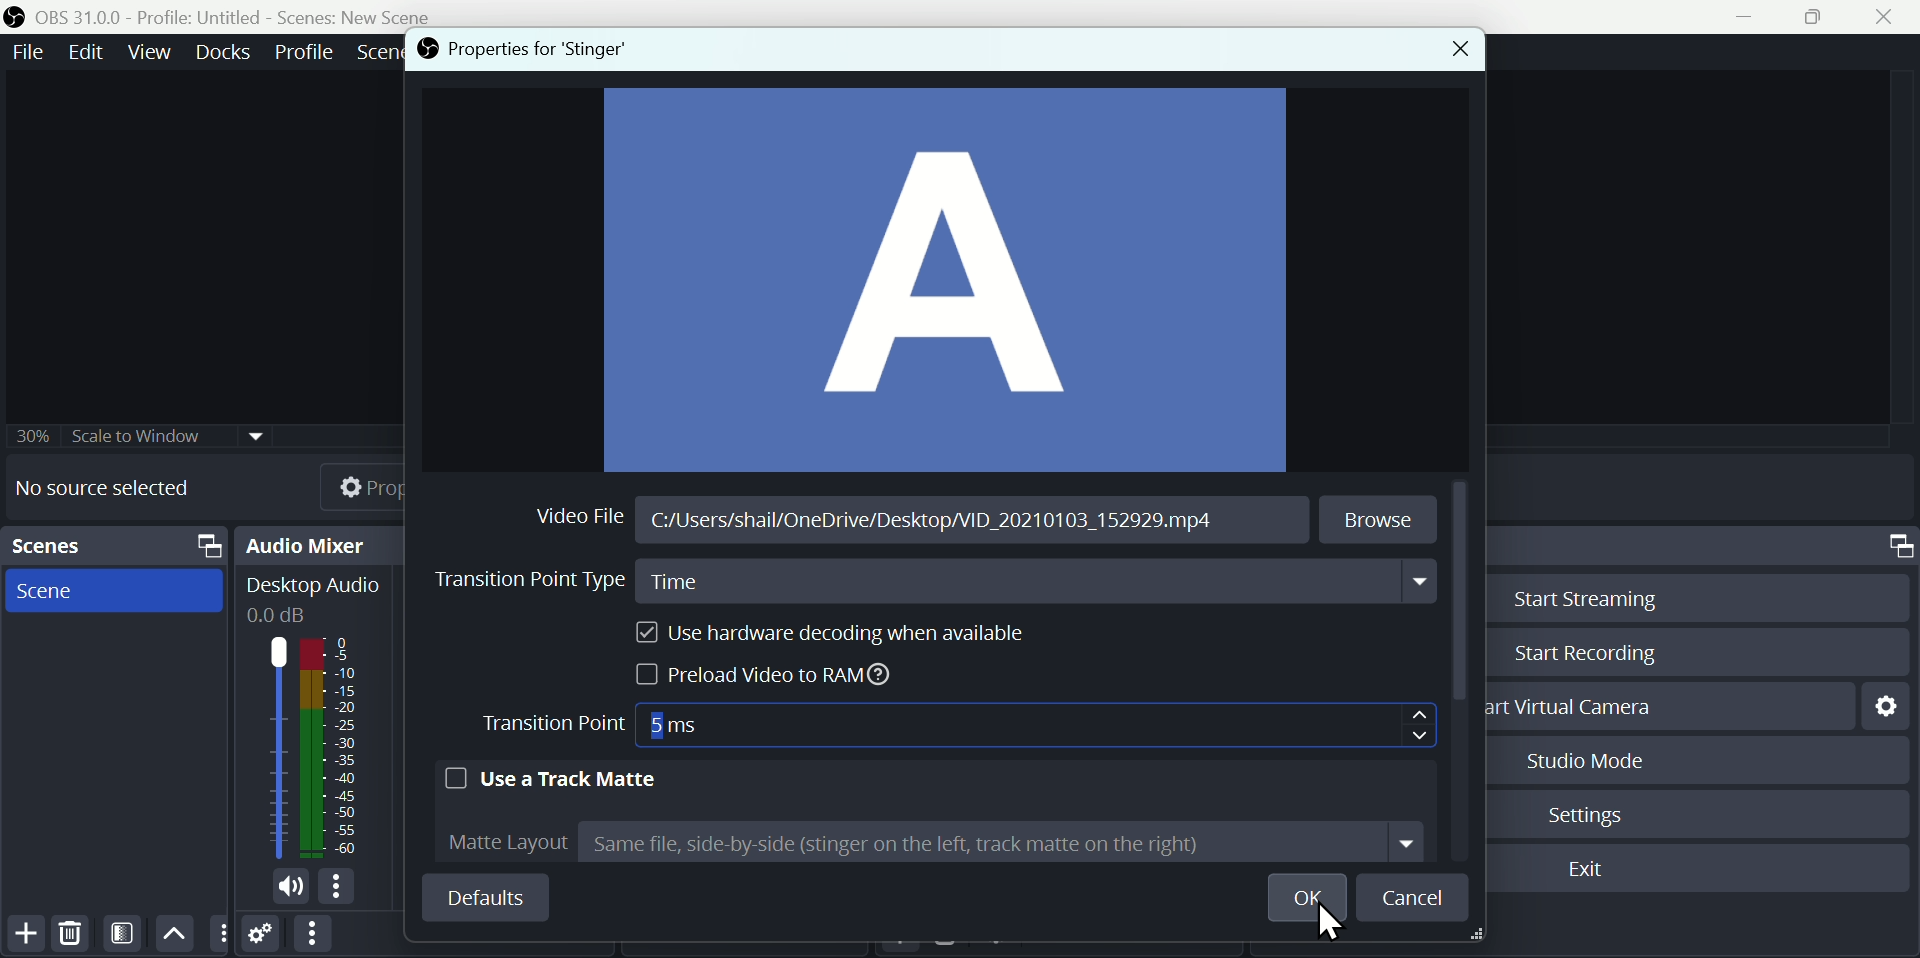  Describe the element at coordinates (153, 51) in the screenshot. I see `` at that location.